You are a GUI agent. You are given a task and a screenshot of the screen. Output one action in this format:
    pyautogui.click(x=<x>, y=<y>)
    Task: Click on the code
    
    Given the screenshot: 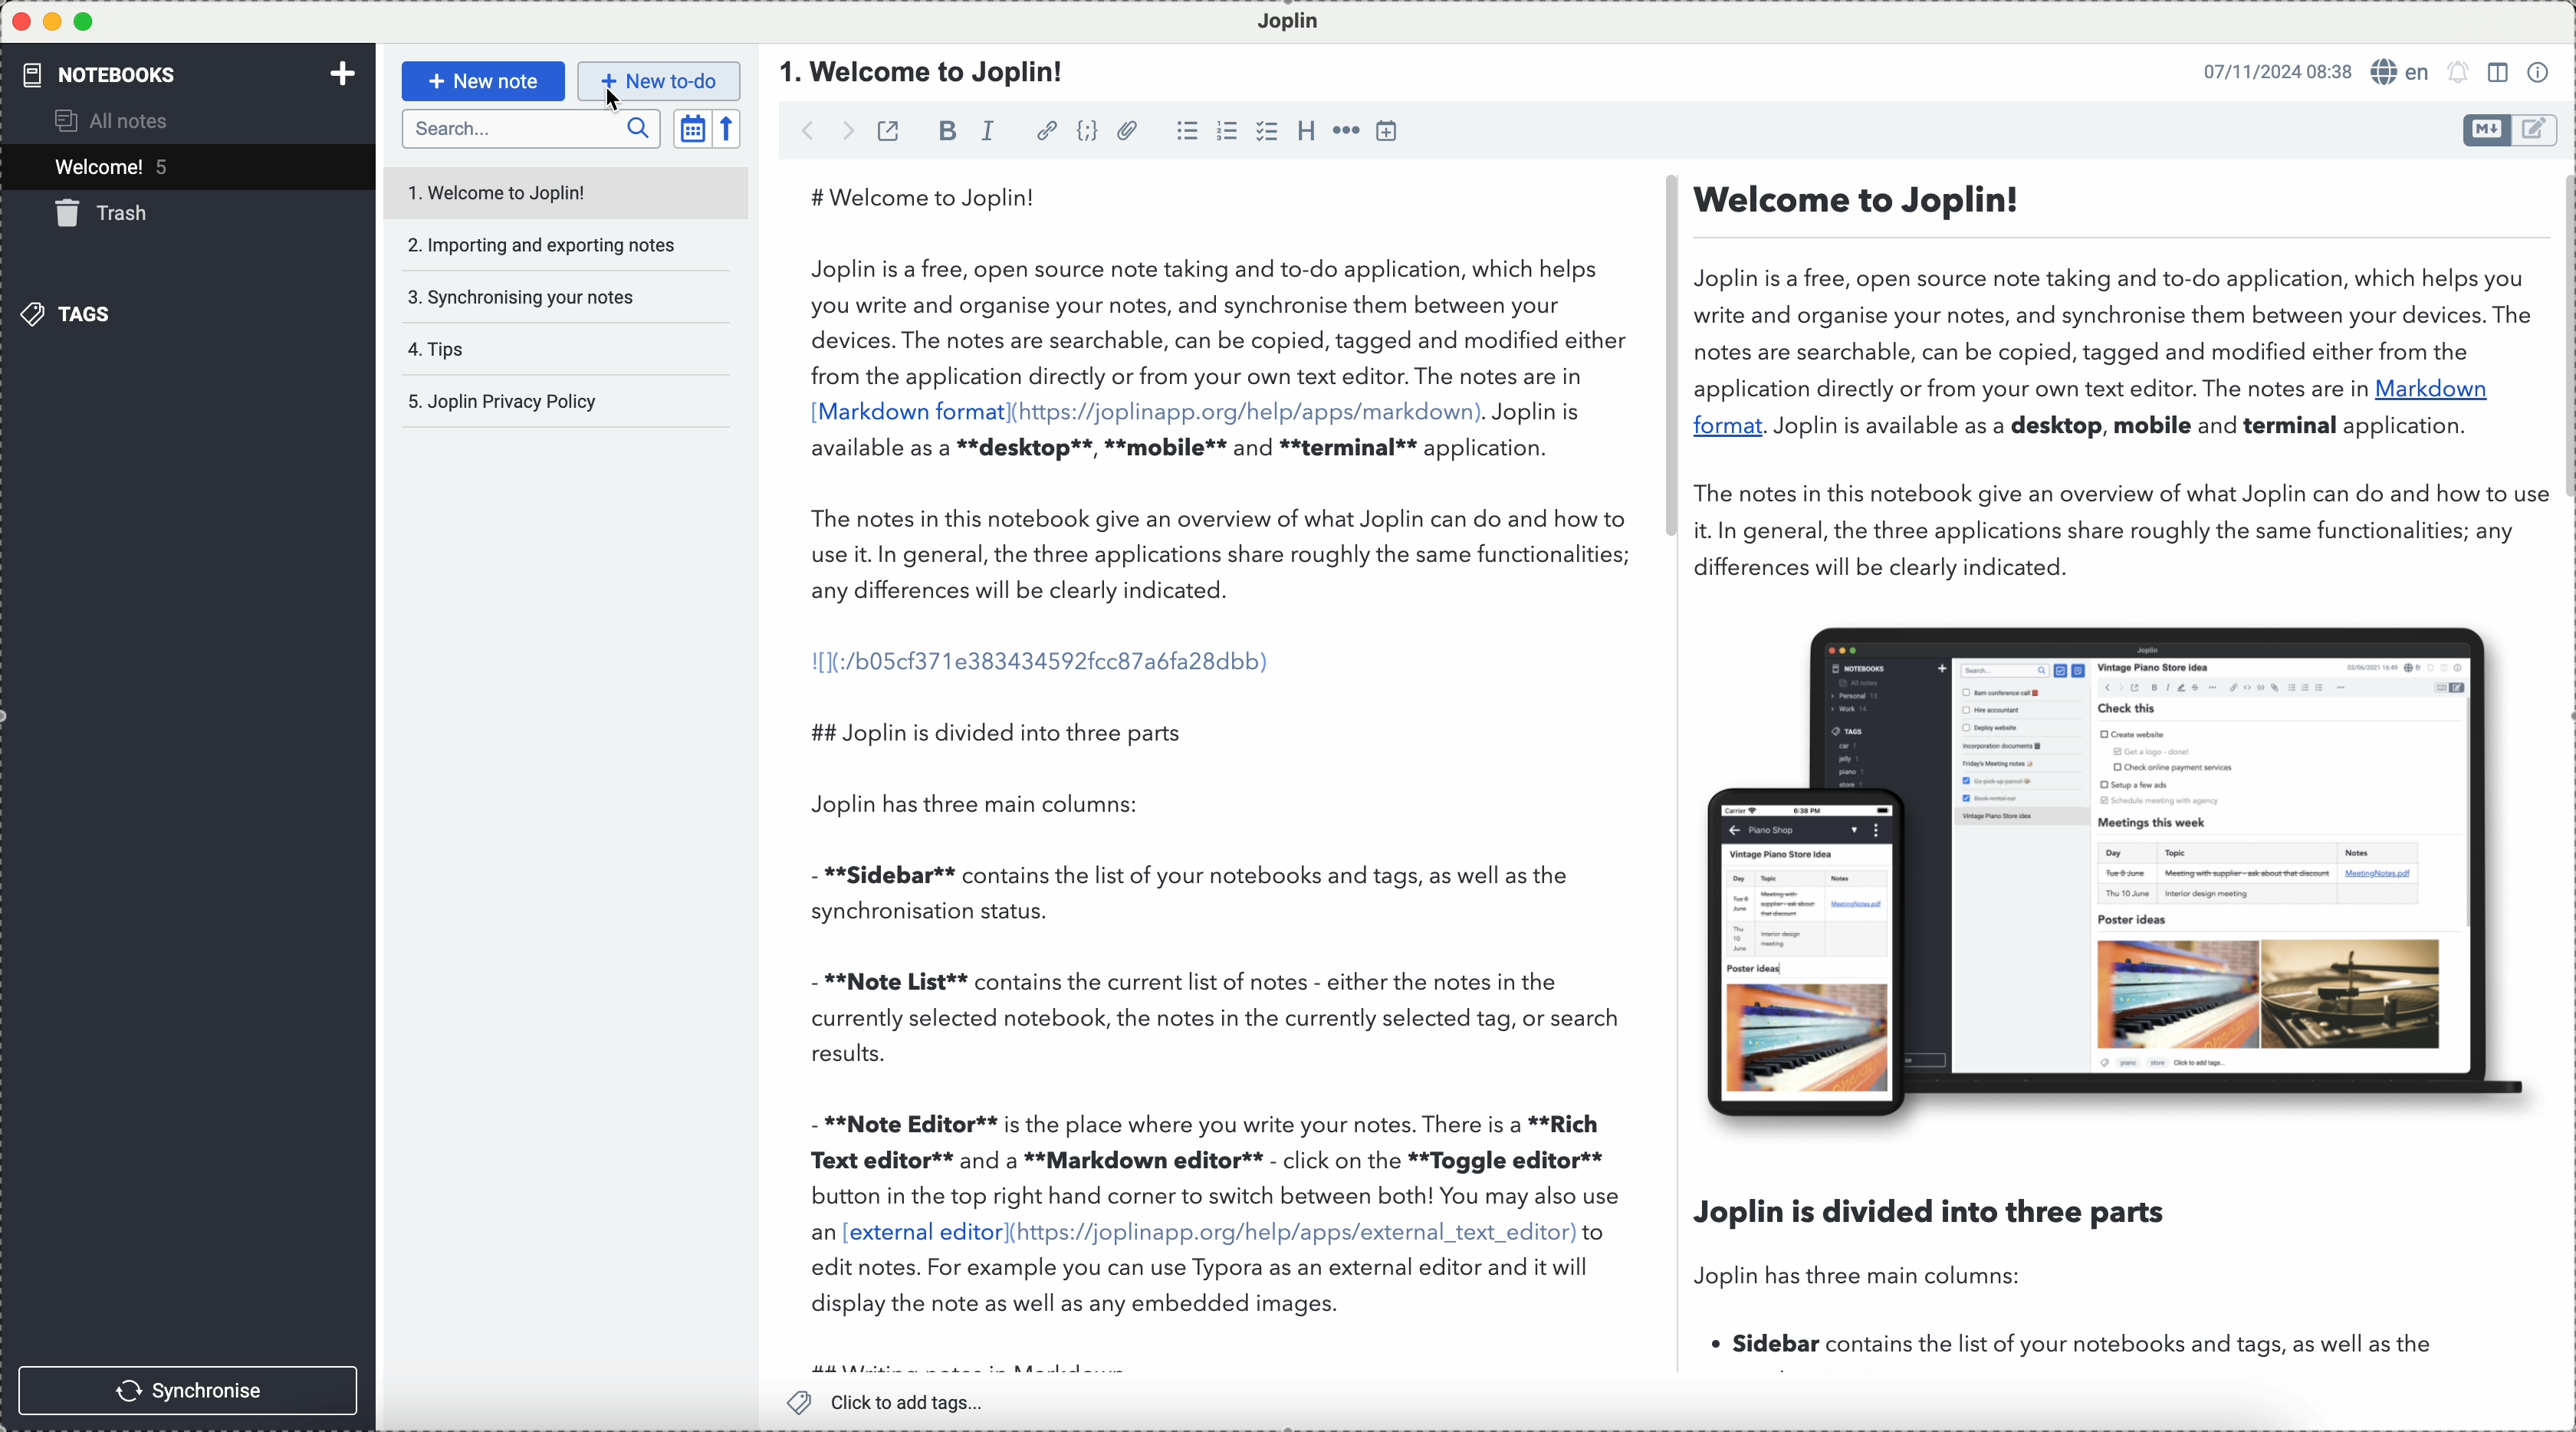 What is the action you would take?
    pyautogui.click(x=1087, y=130)
    